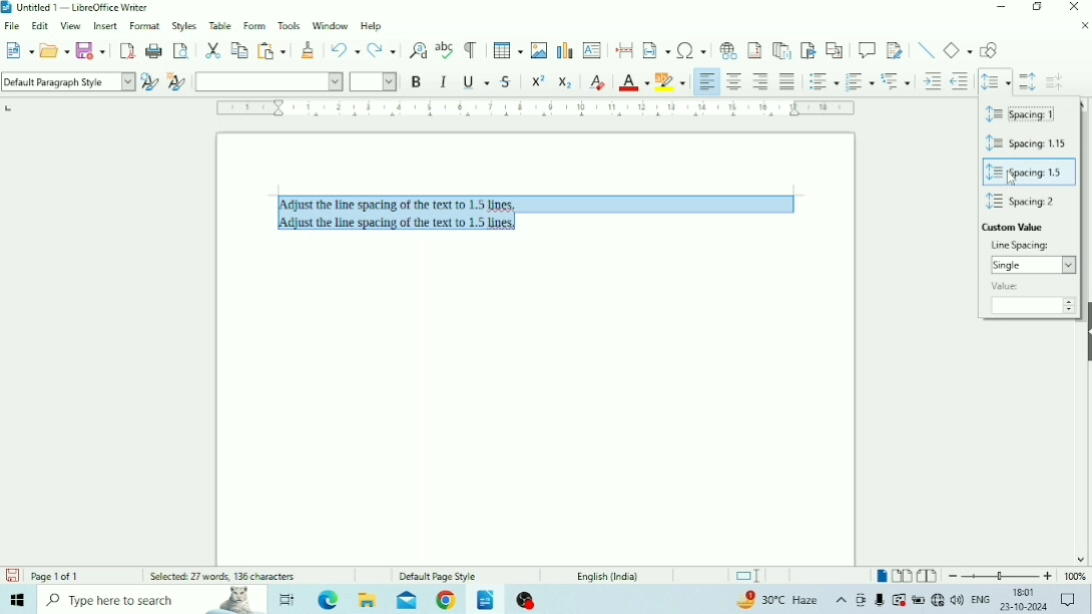 This screenshot has width=1092, height=614. What do you see at coordinates (625, 49) in the screenshot?
I see `Insert PageBreak` at bounding box center [625, 49].